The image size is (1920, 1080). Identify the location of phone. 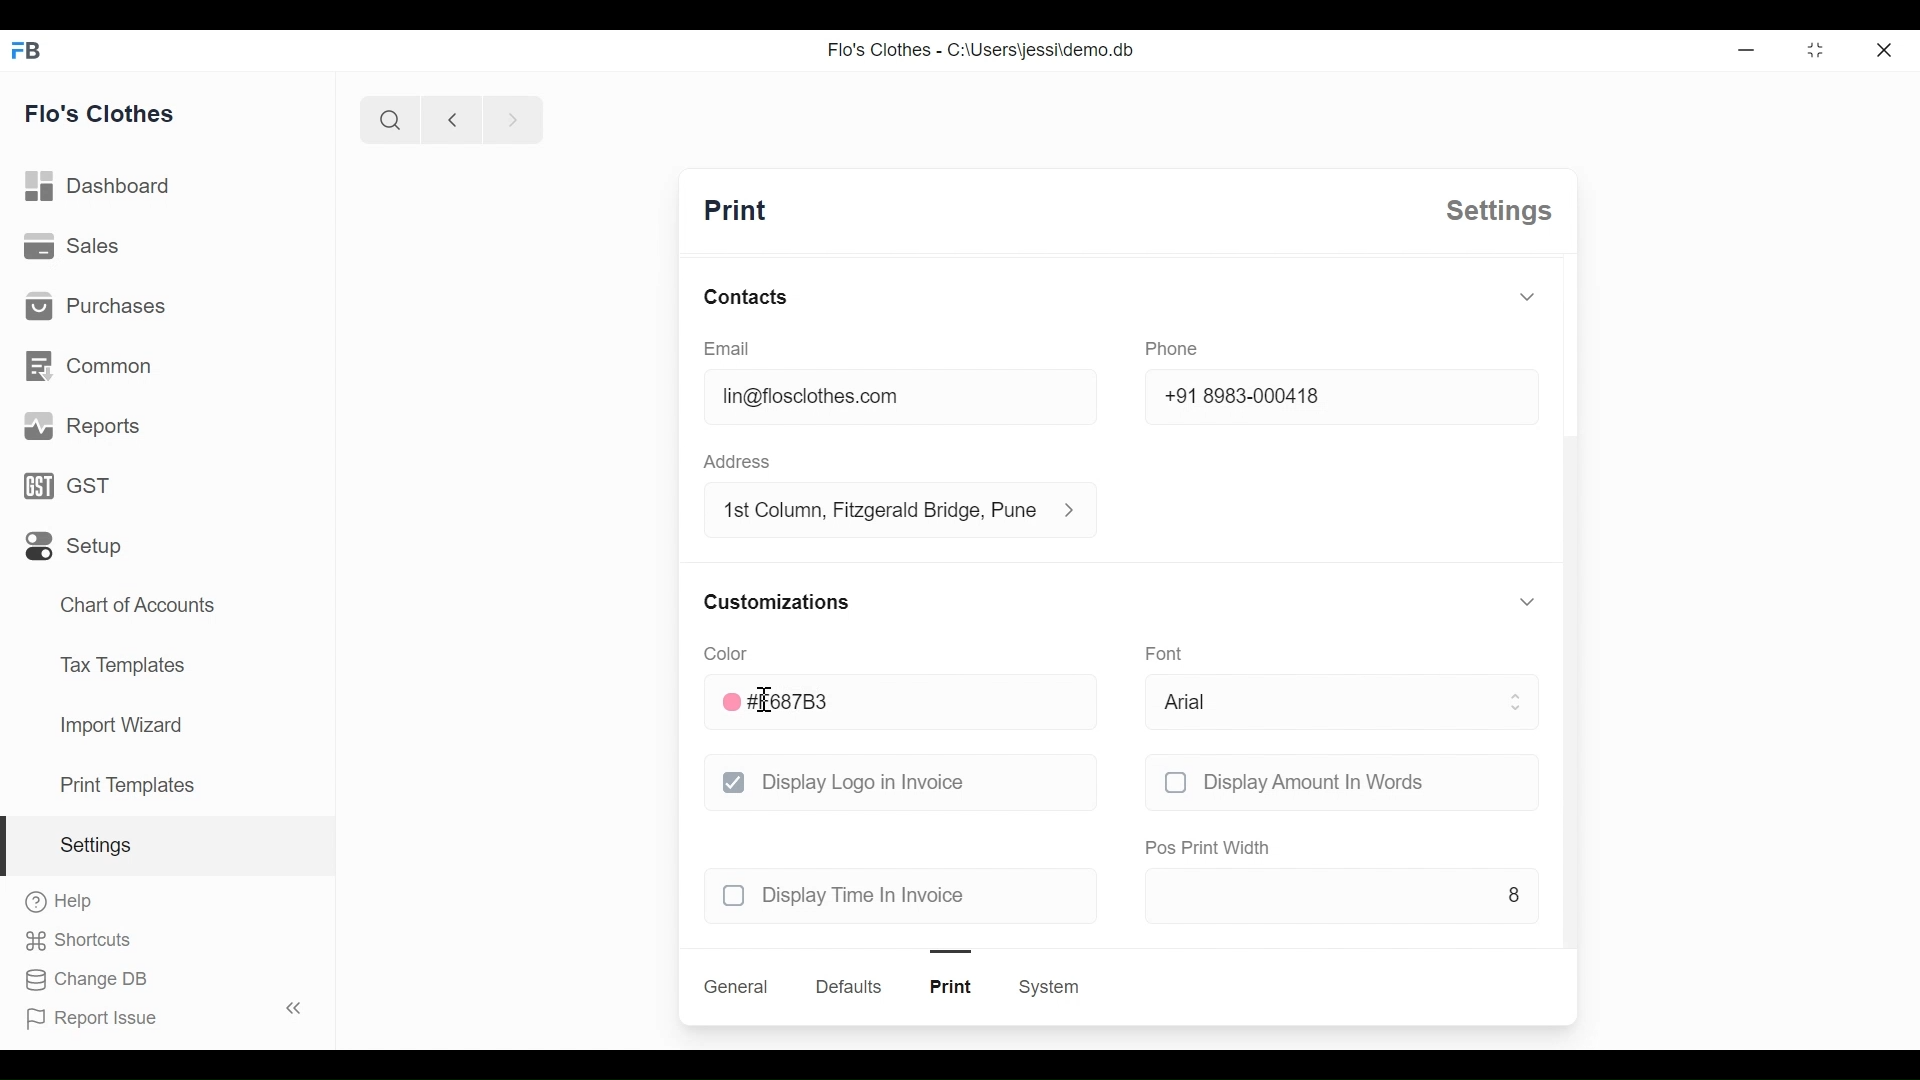
(1172, 349).